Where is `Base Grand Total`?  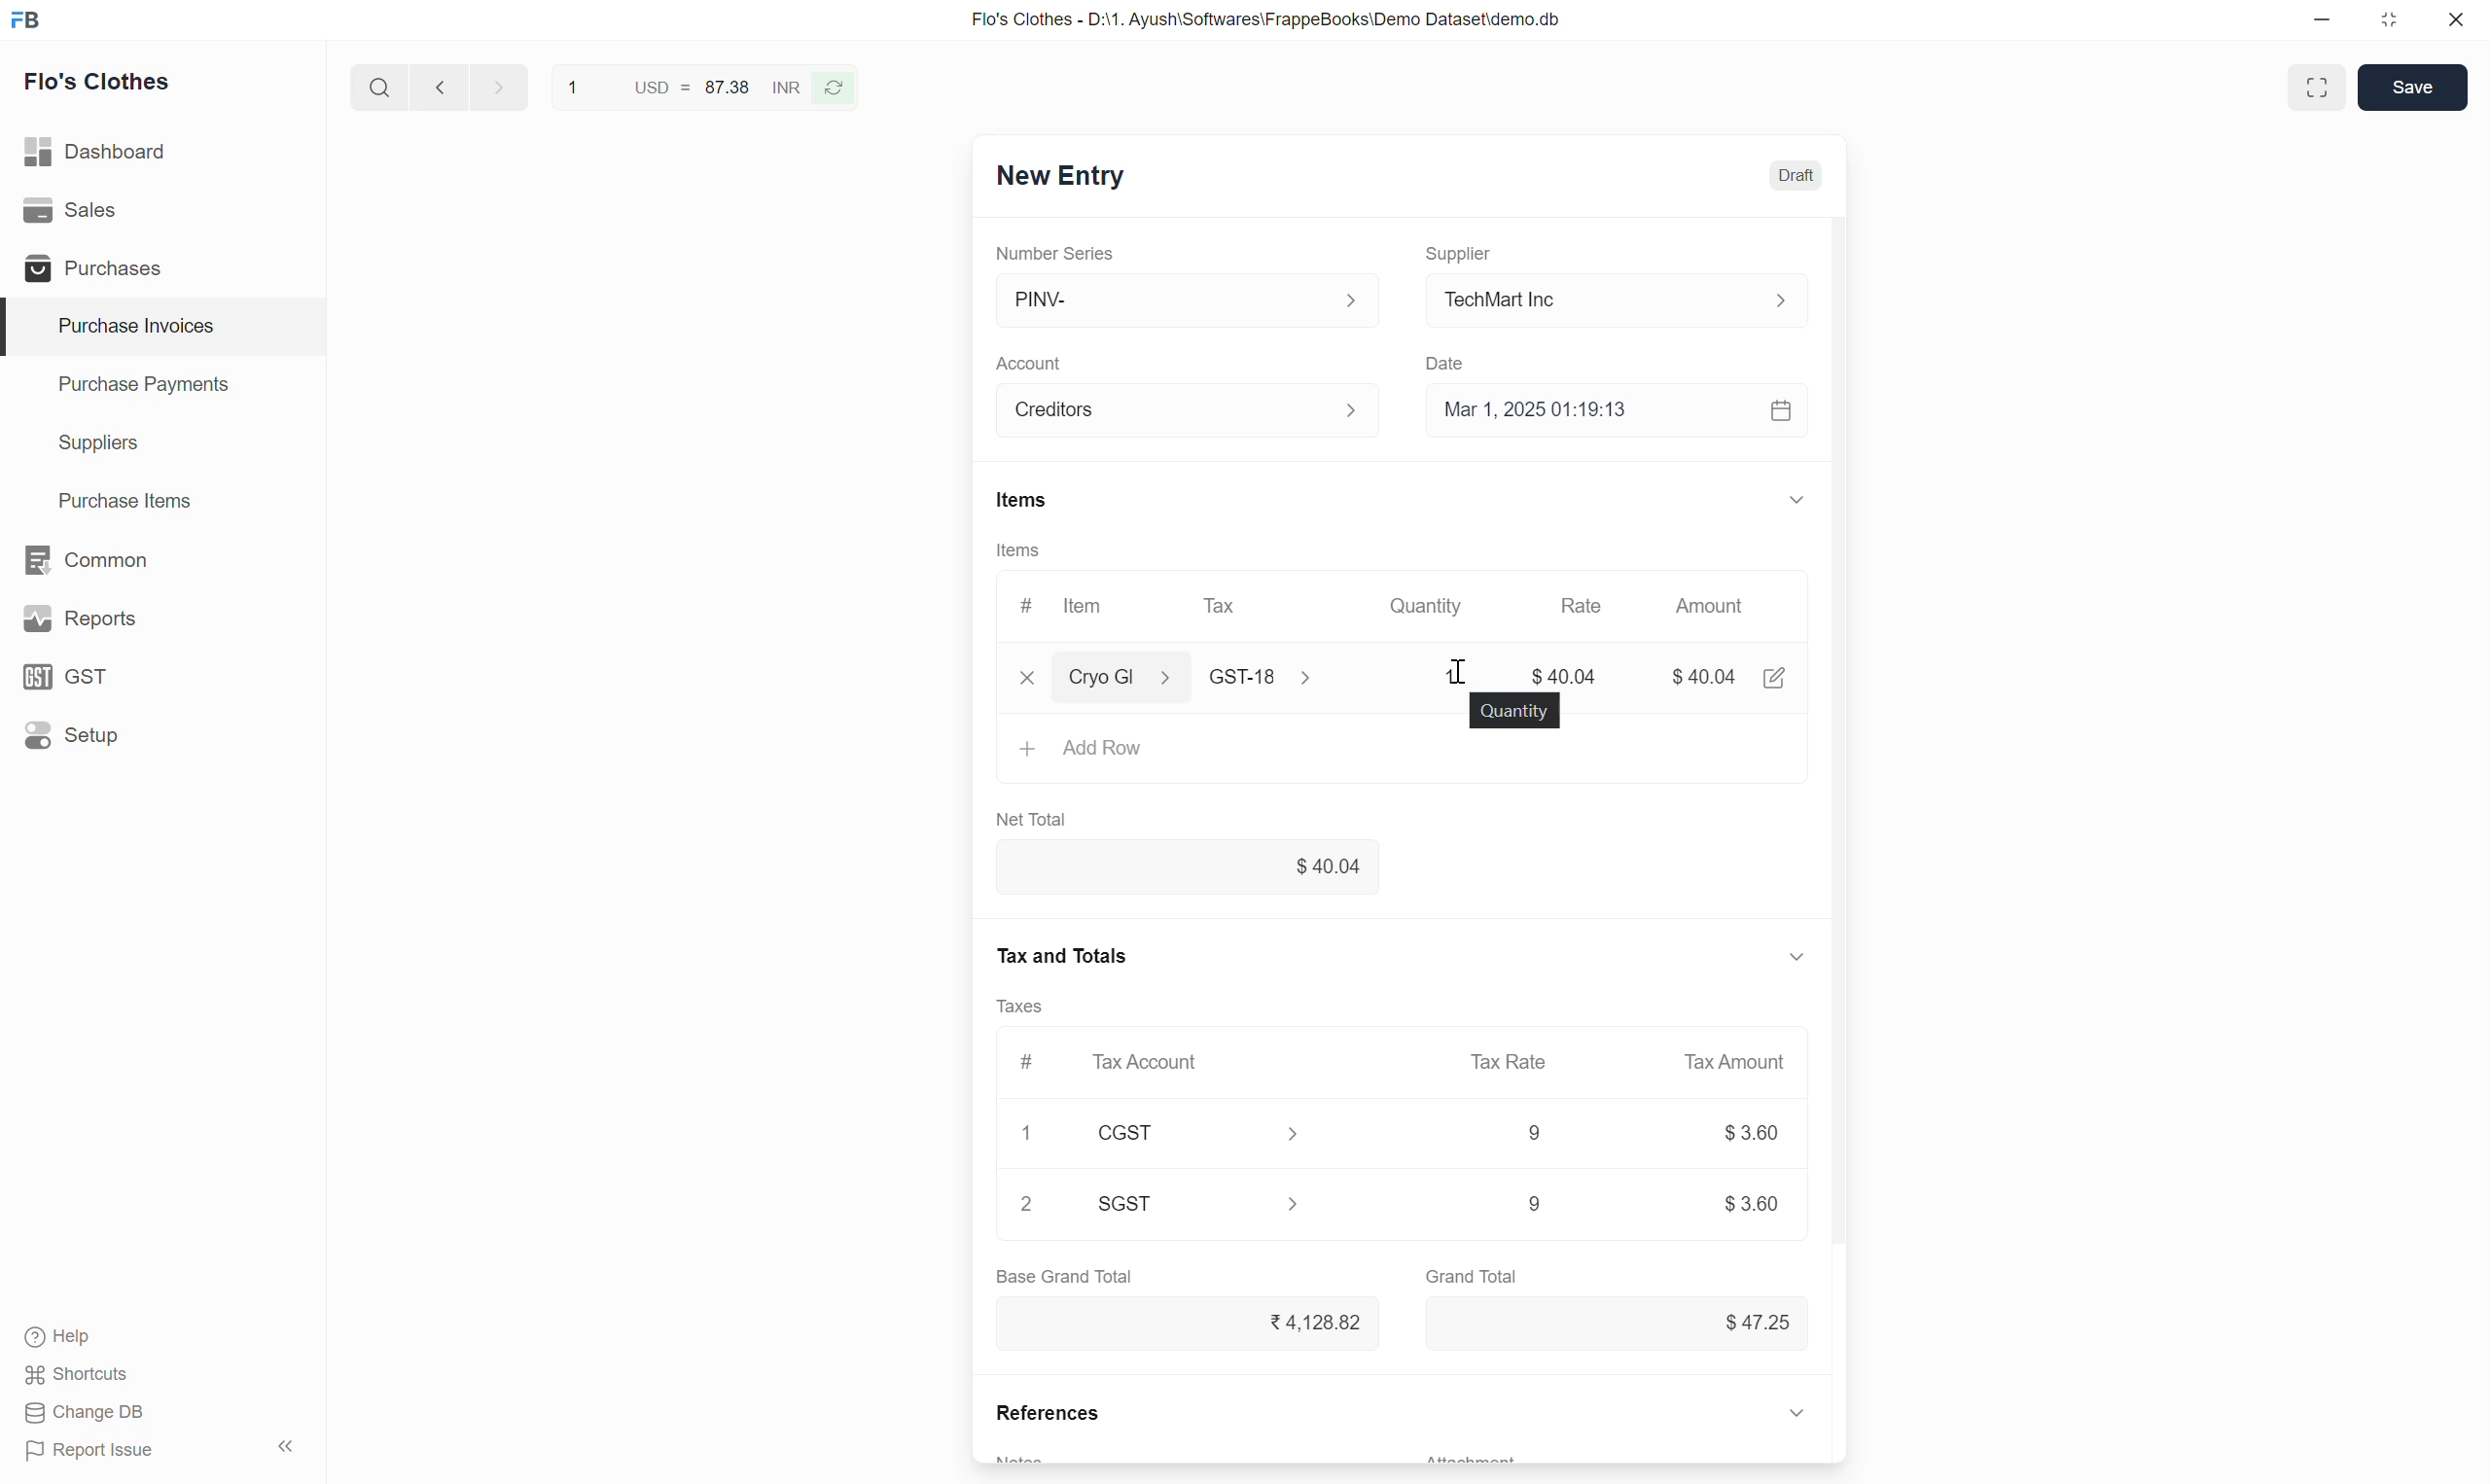 Base Grand Total is located at coordinates (1064, 1276).